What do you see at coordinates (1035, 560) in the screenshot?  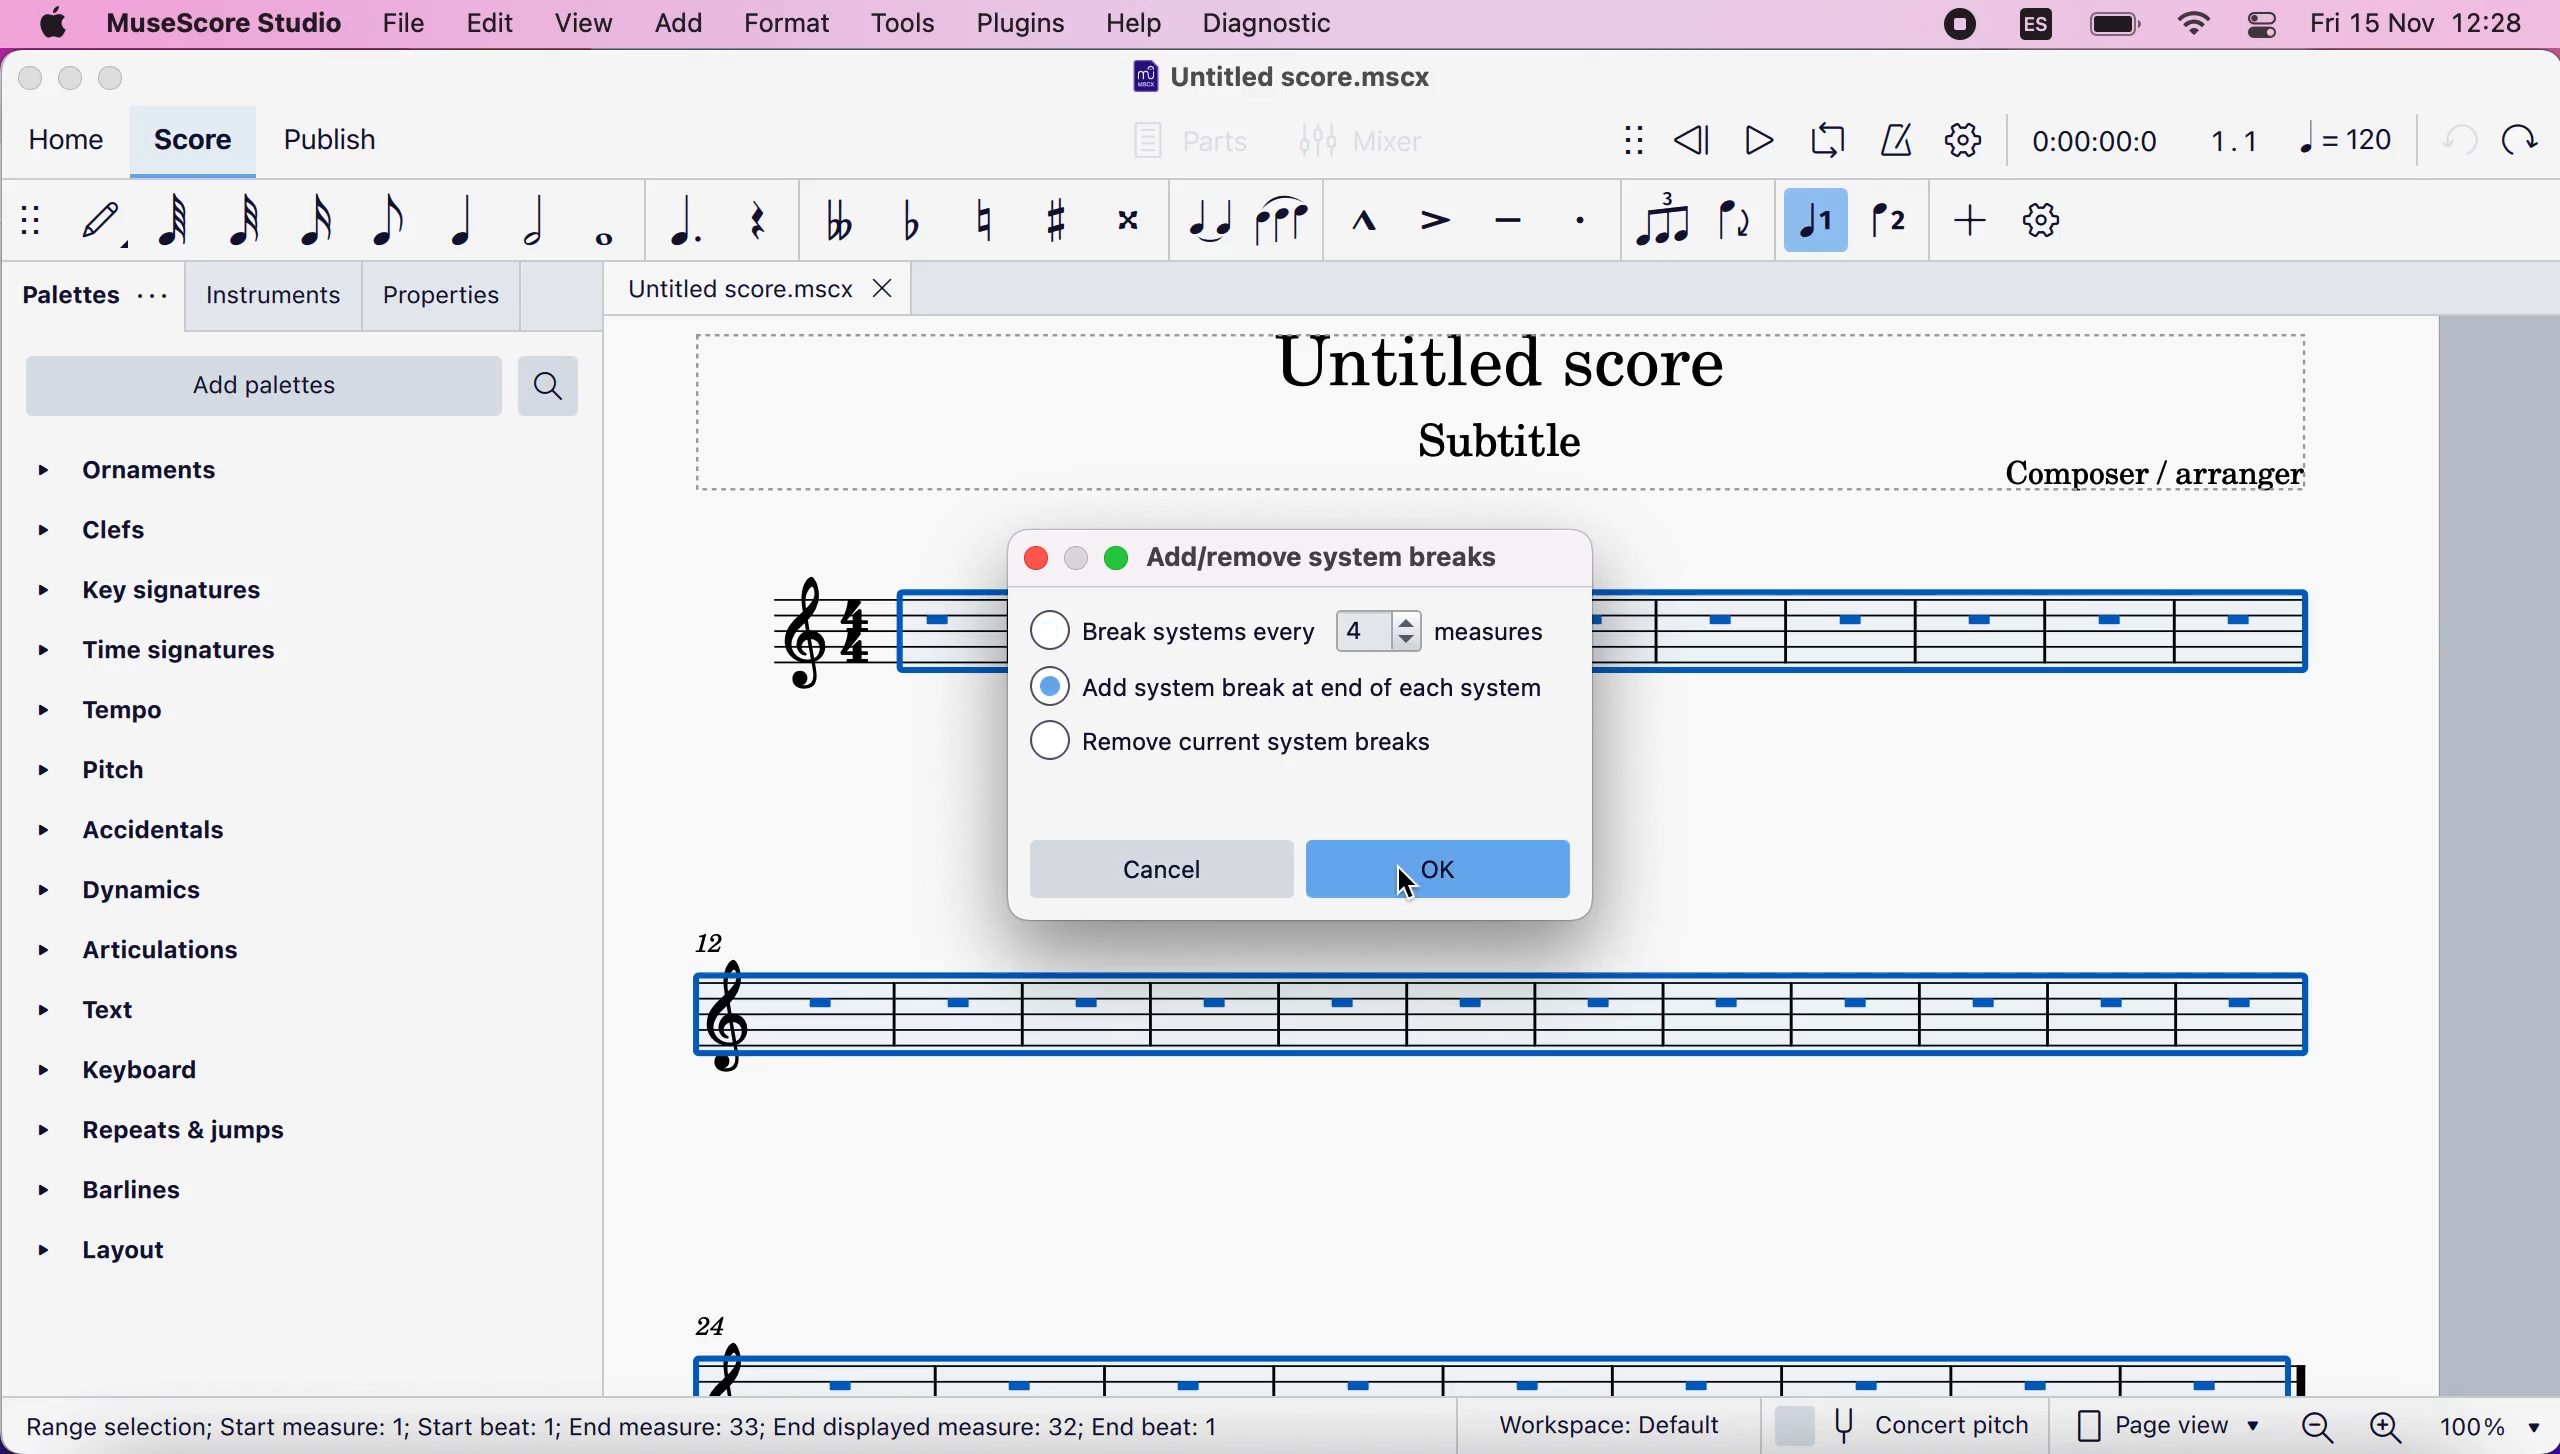 I see `close` at bounding box center [1035, 560].